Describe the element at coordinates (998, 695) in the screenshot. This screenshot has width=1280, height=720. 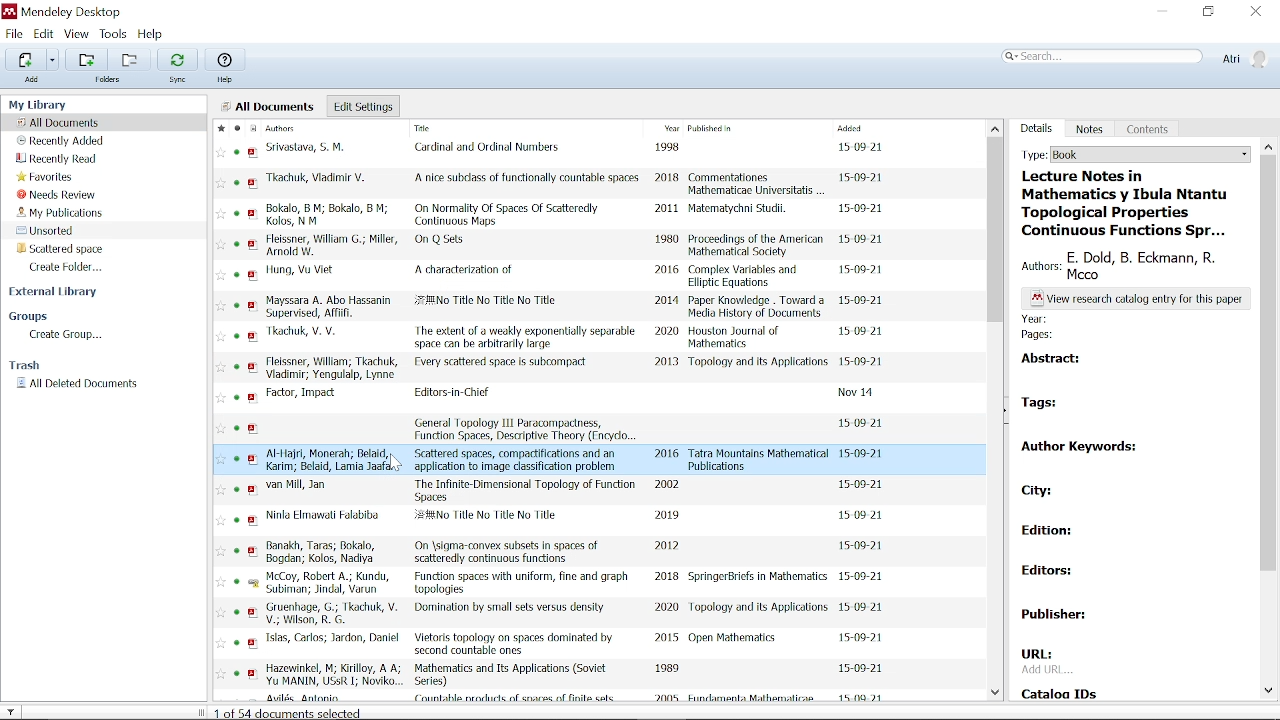
I see `Move down in all files` at that location.